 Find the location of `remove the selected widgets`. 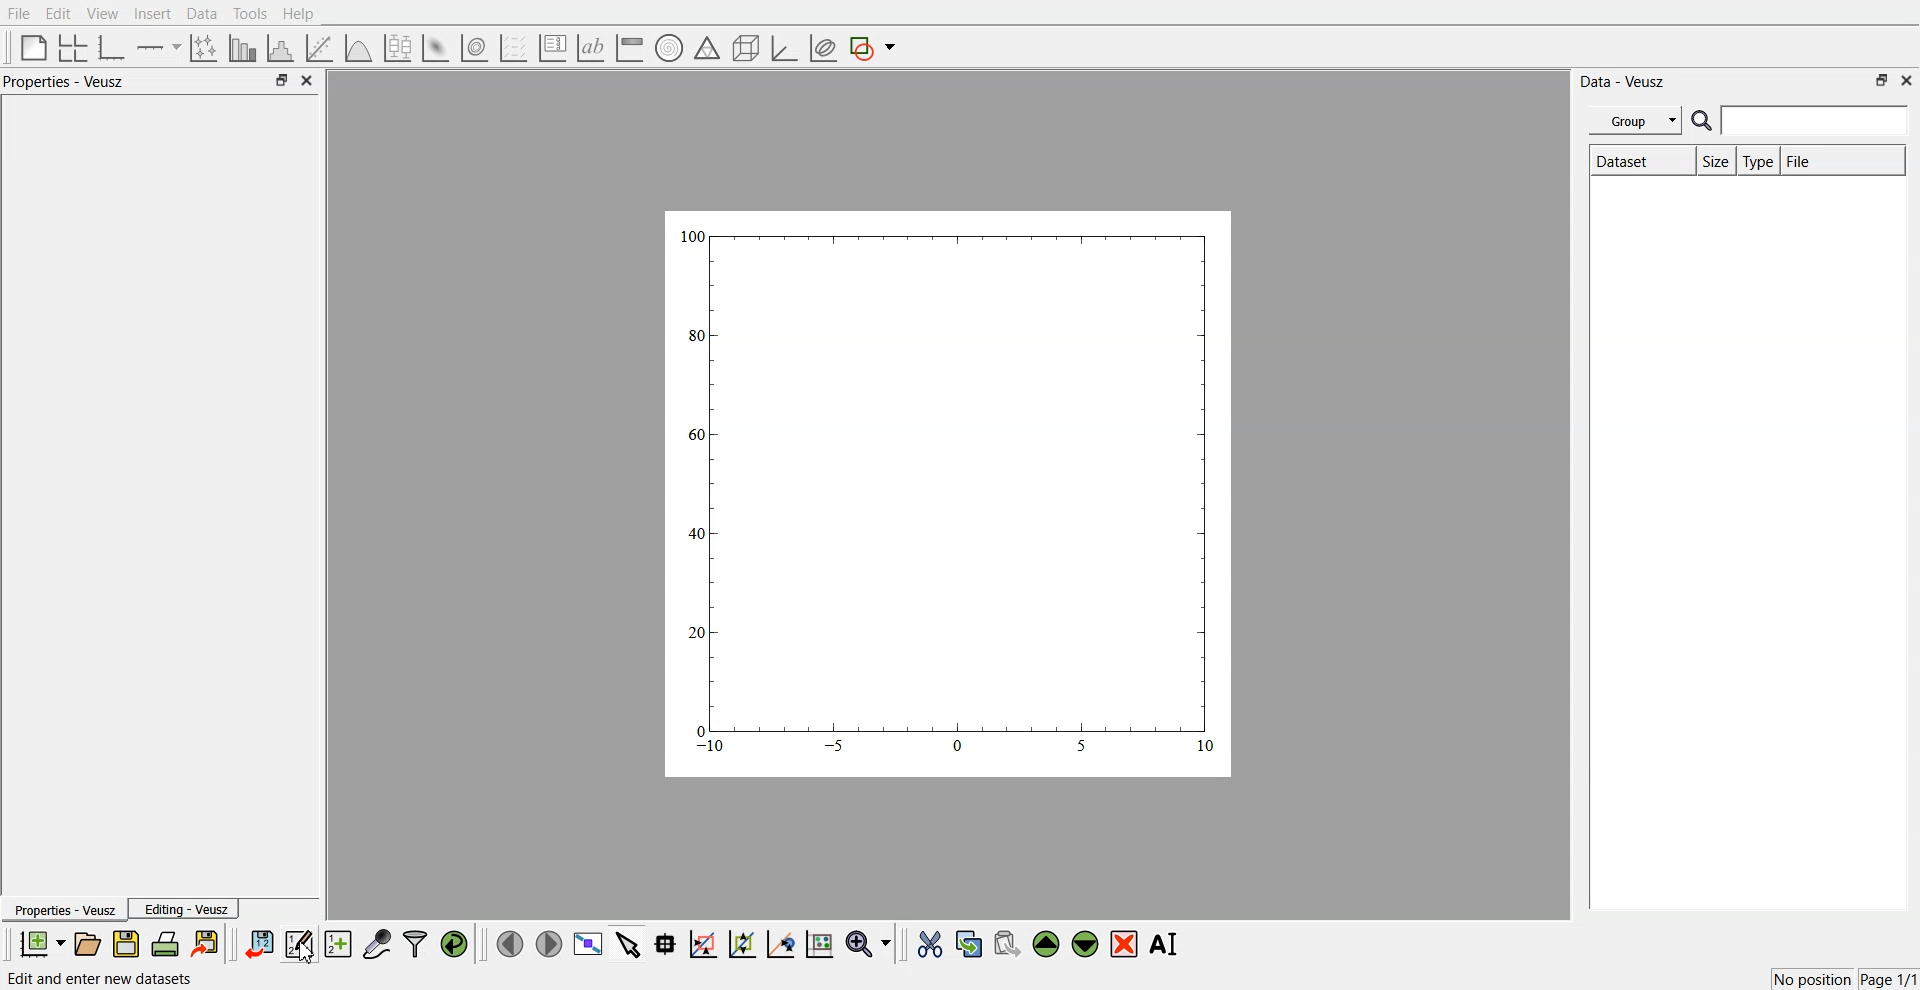

remove the selected widgets is located at coordinates (1126, 944).